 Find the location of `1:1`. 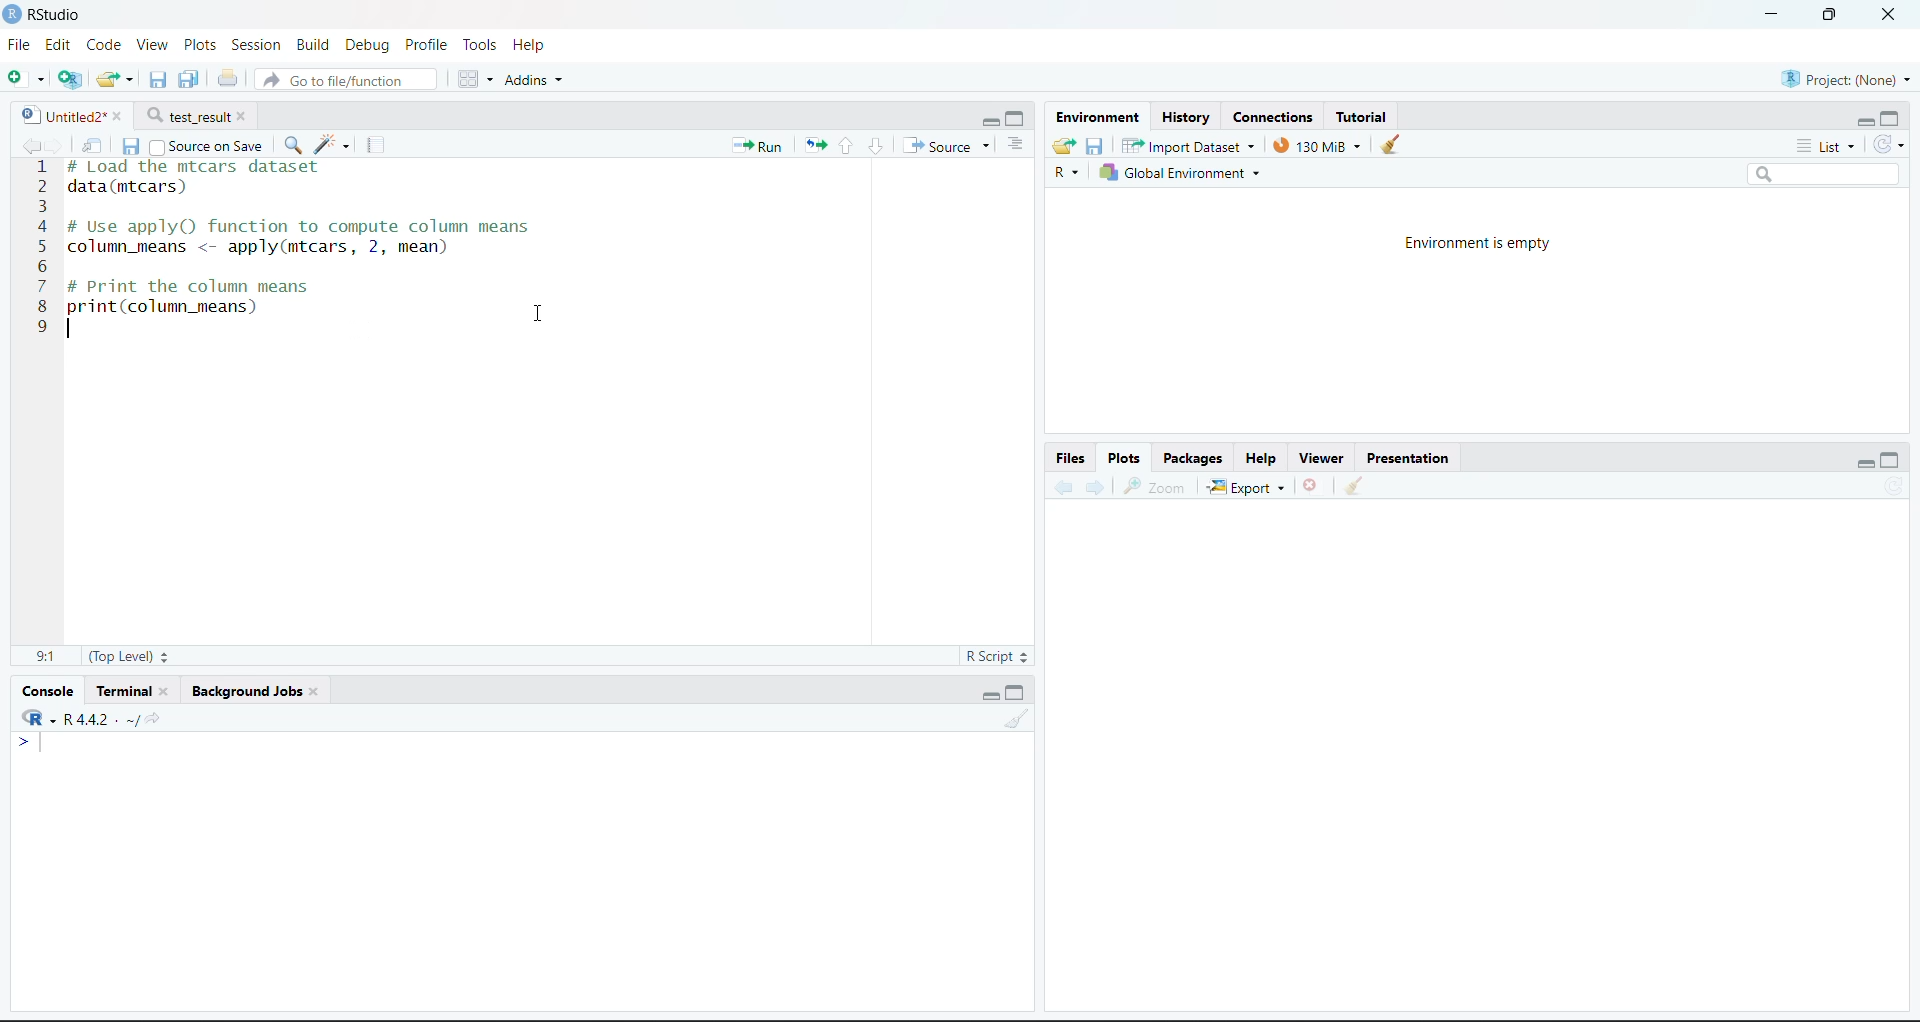

1:1 is located at coordinates (47, 657).